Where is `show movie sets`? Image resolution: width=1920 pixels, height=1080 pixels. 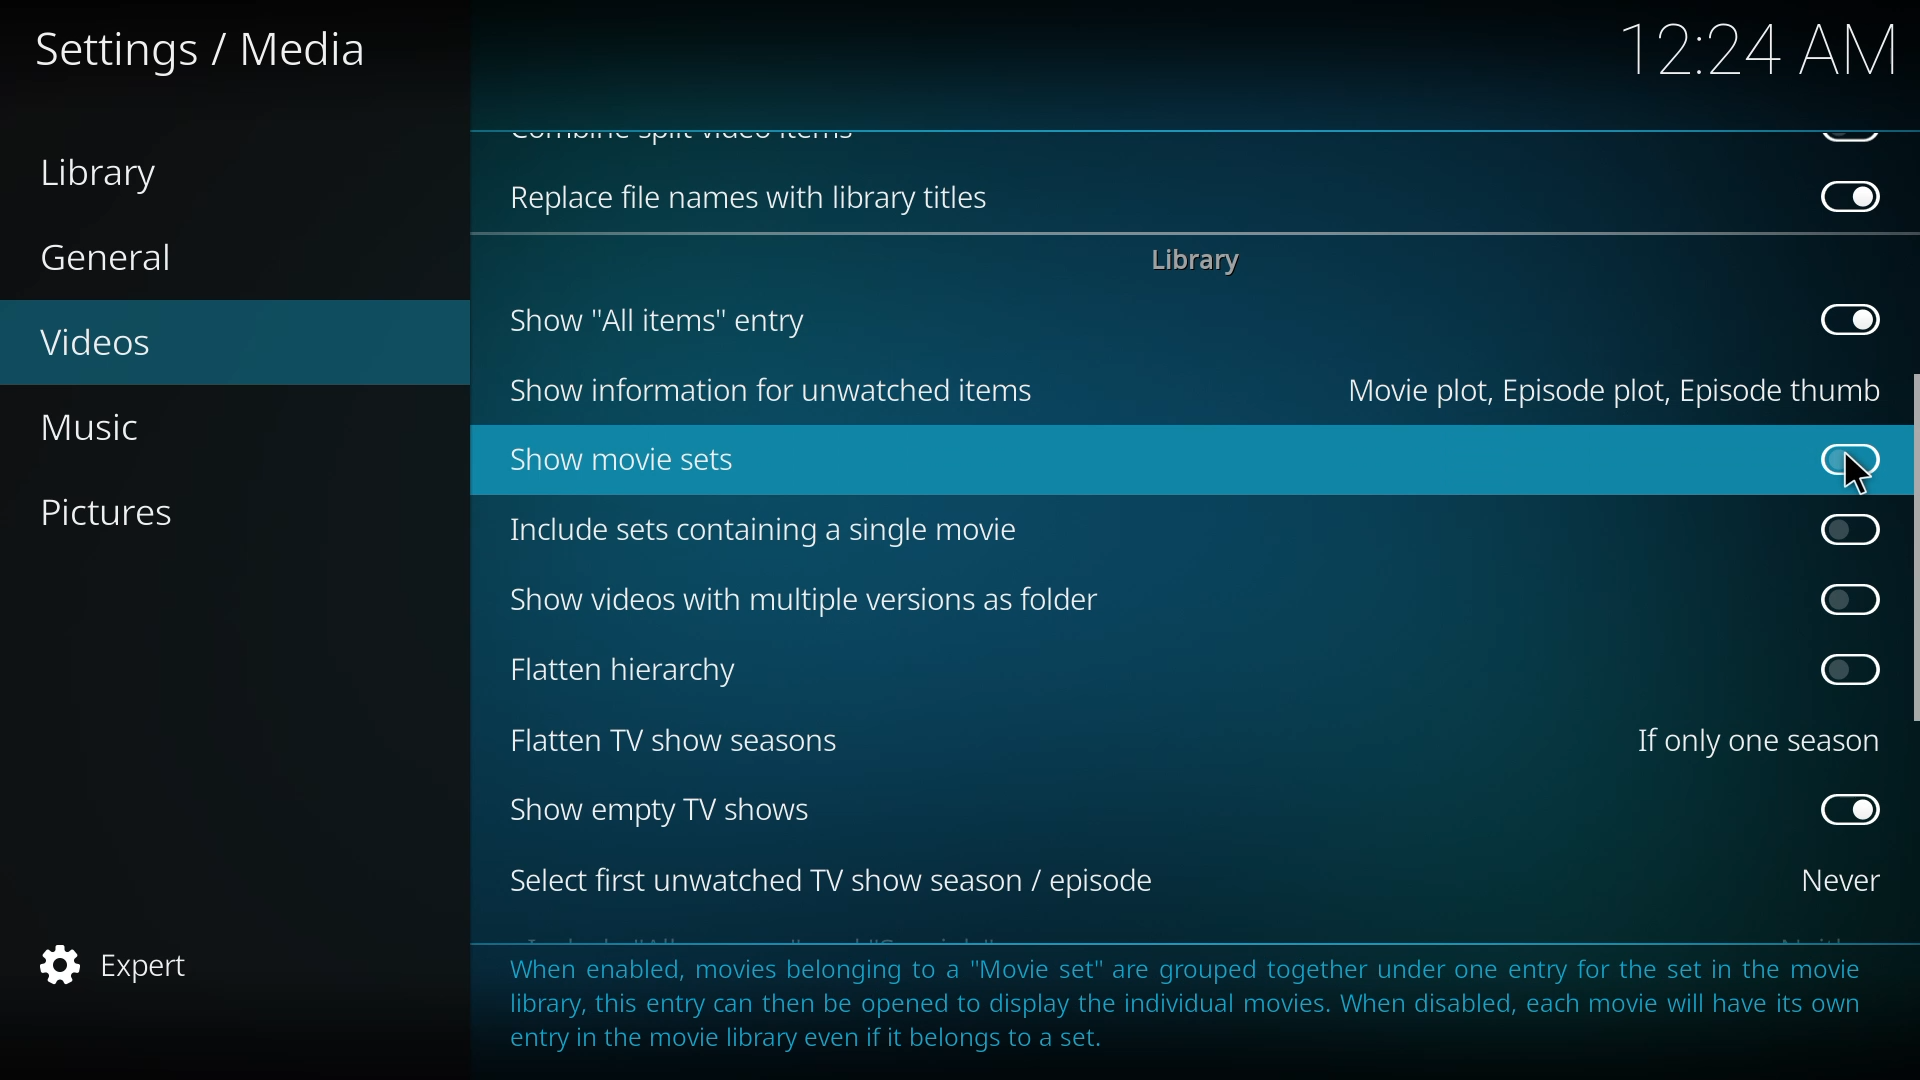
show movie sets is located at coordinates (621, 458).